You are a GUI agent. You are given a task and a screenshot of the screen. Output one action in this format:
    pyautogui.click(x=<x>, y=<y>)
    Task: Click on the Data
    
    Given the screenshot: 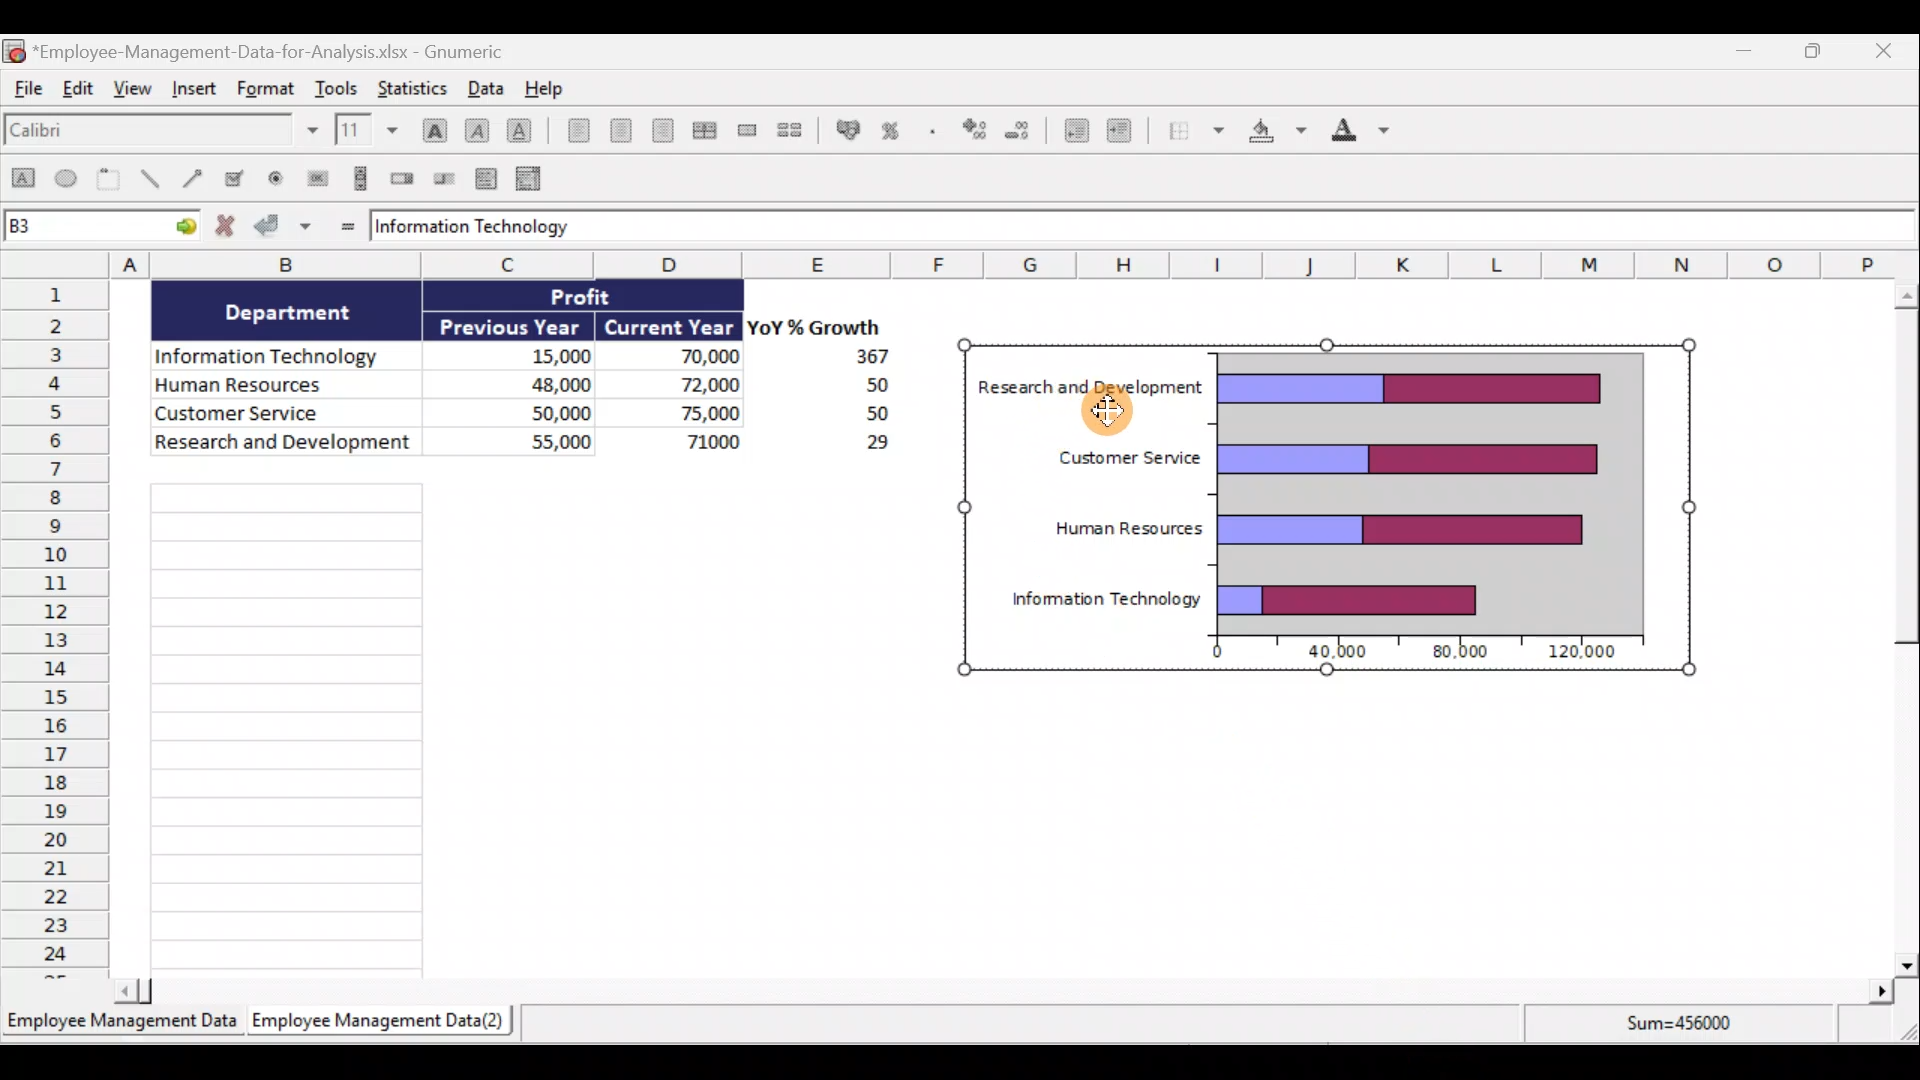 What is the action you would take?
    pyautogui.click(x=485, y=87)
    